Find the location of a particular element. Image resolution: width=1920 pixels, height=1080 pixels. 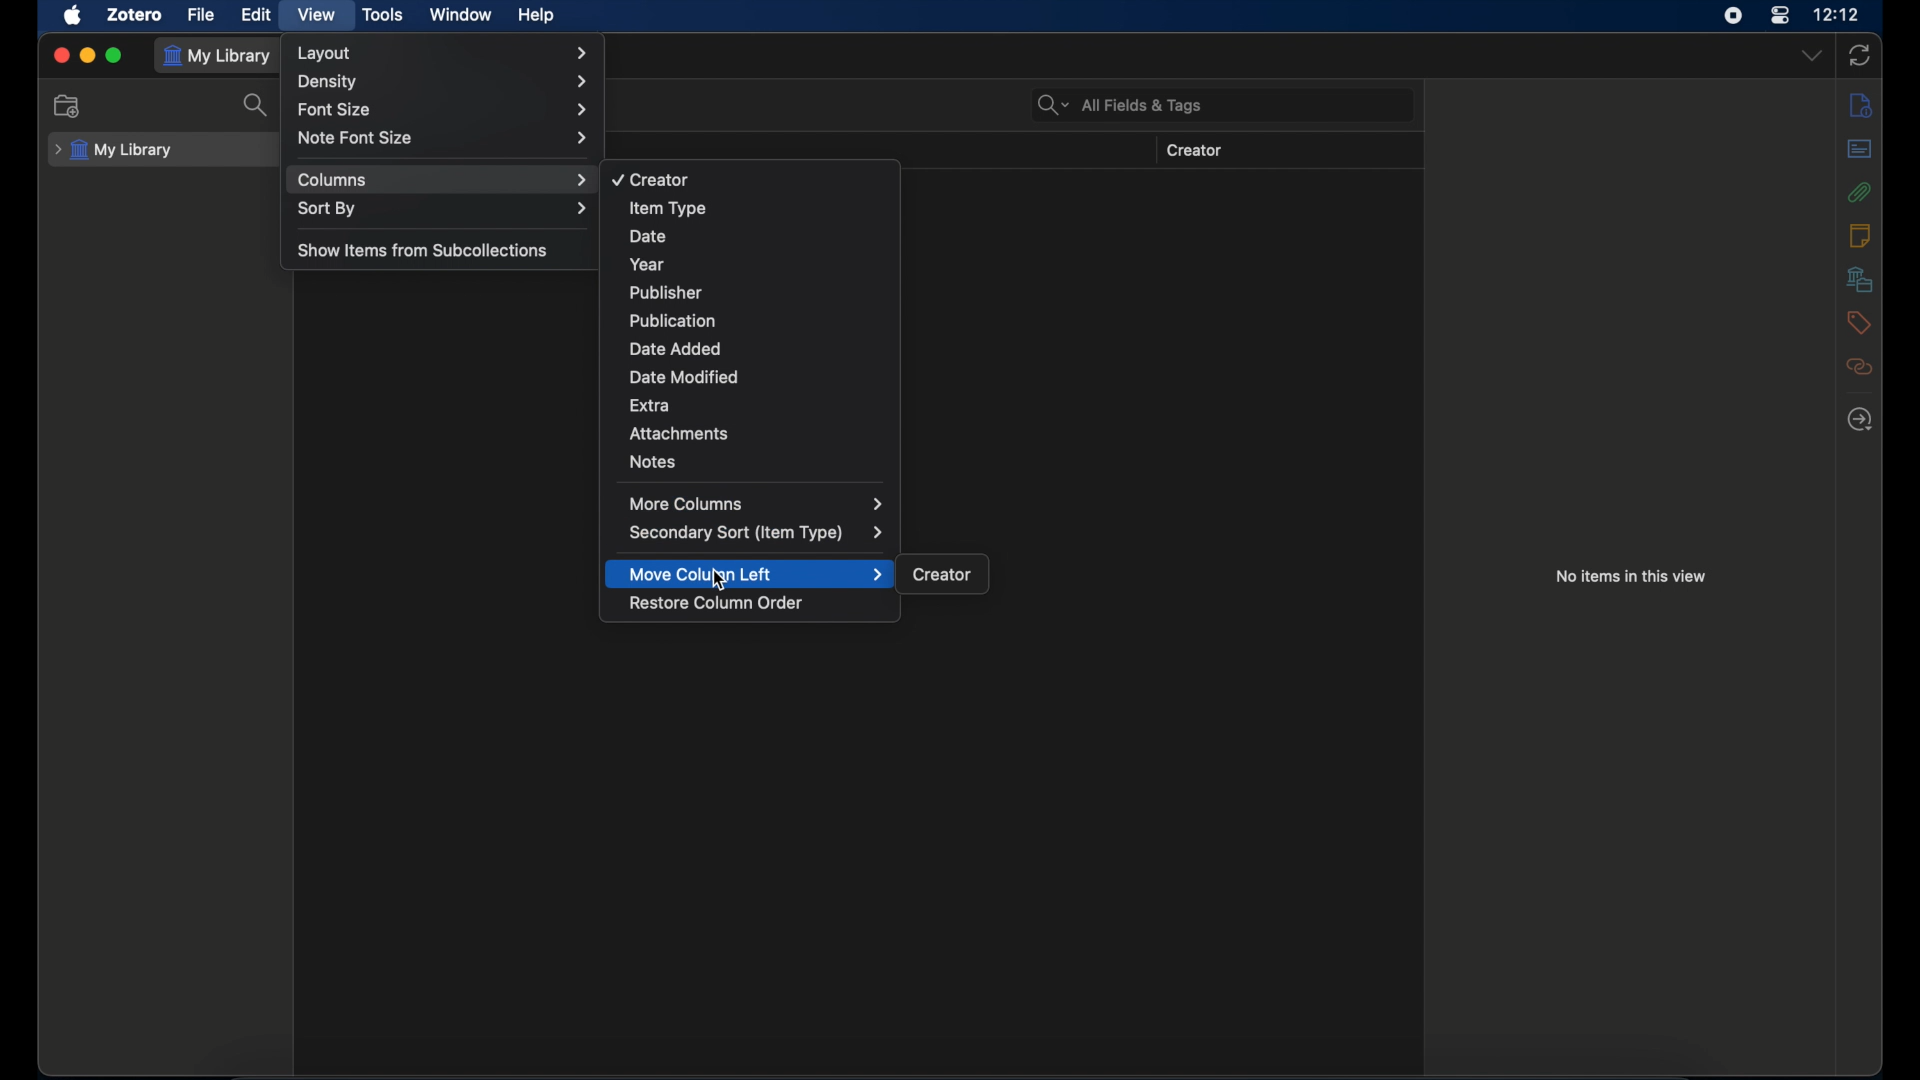

date is located at coordinates (647, 237).